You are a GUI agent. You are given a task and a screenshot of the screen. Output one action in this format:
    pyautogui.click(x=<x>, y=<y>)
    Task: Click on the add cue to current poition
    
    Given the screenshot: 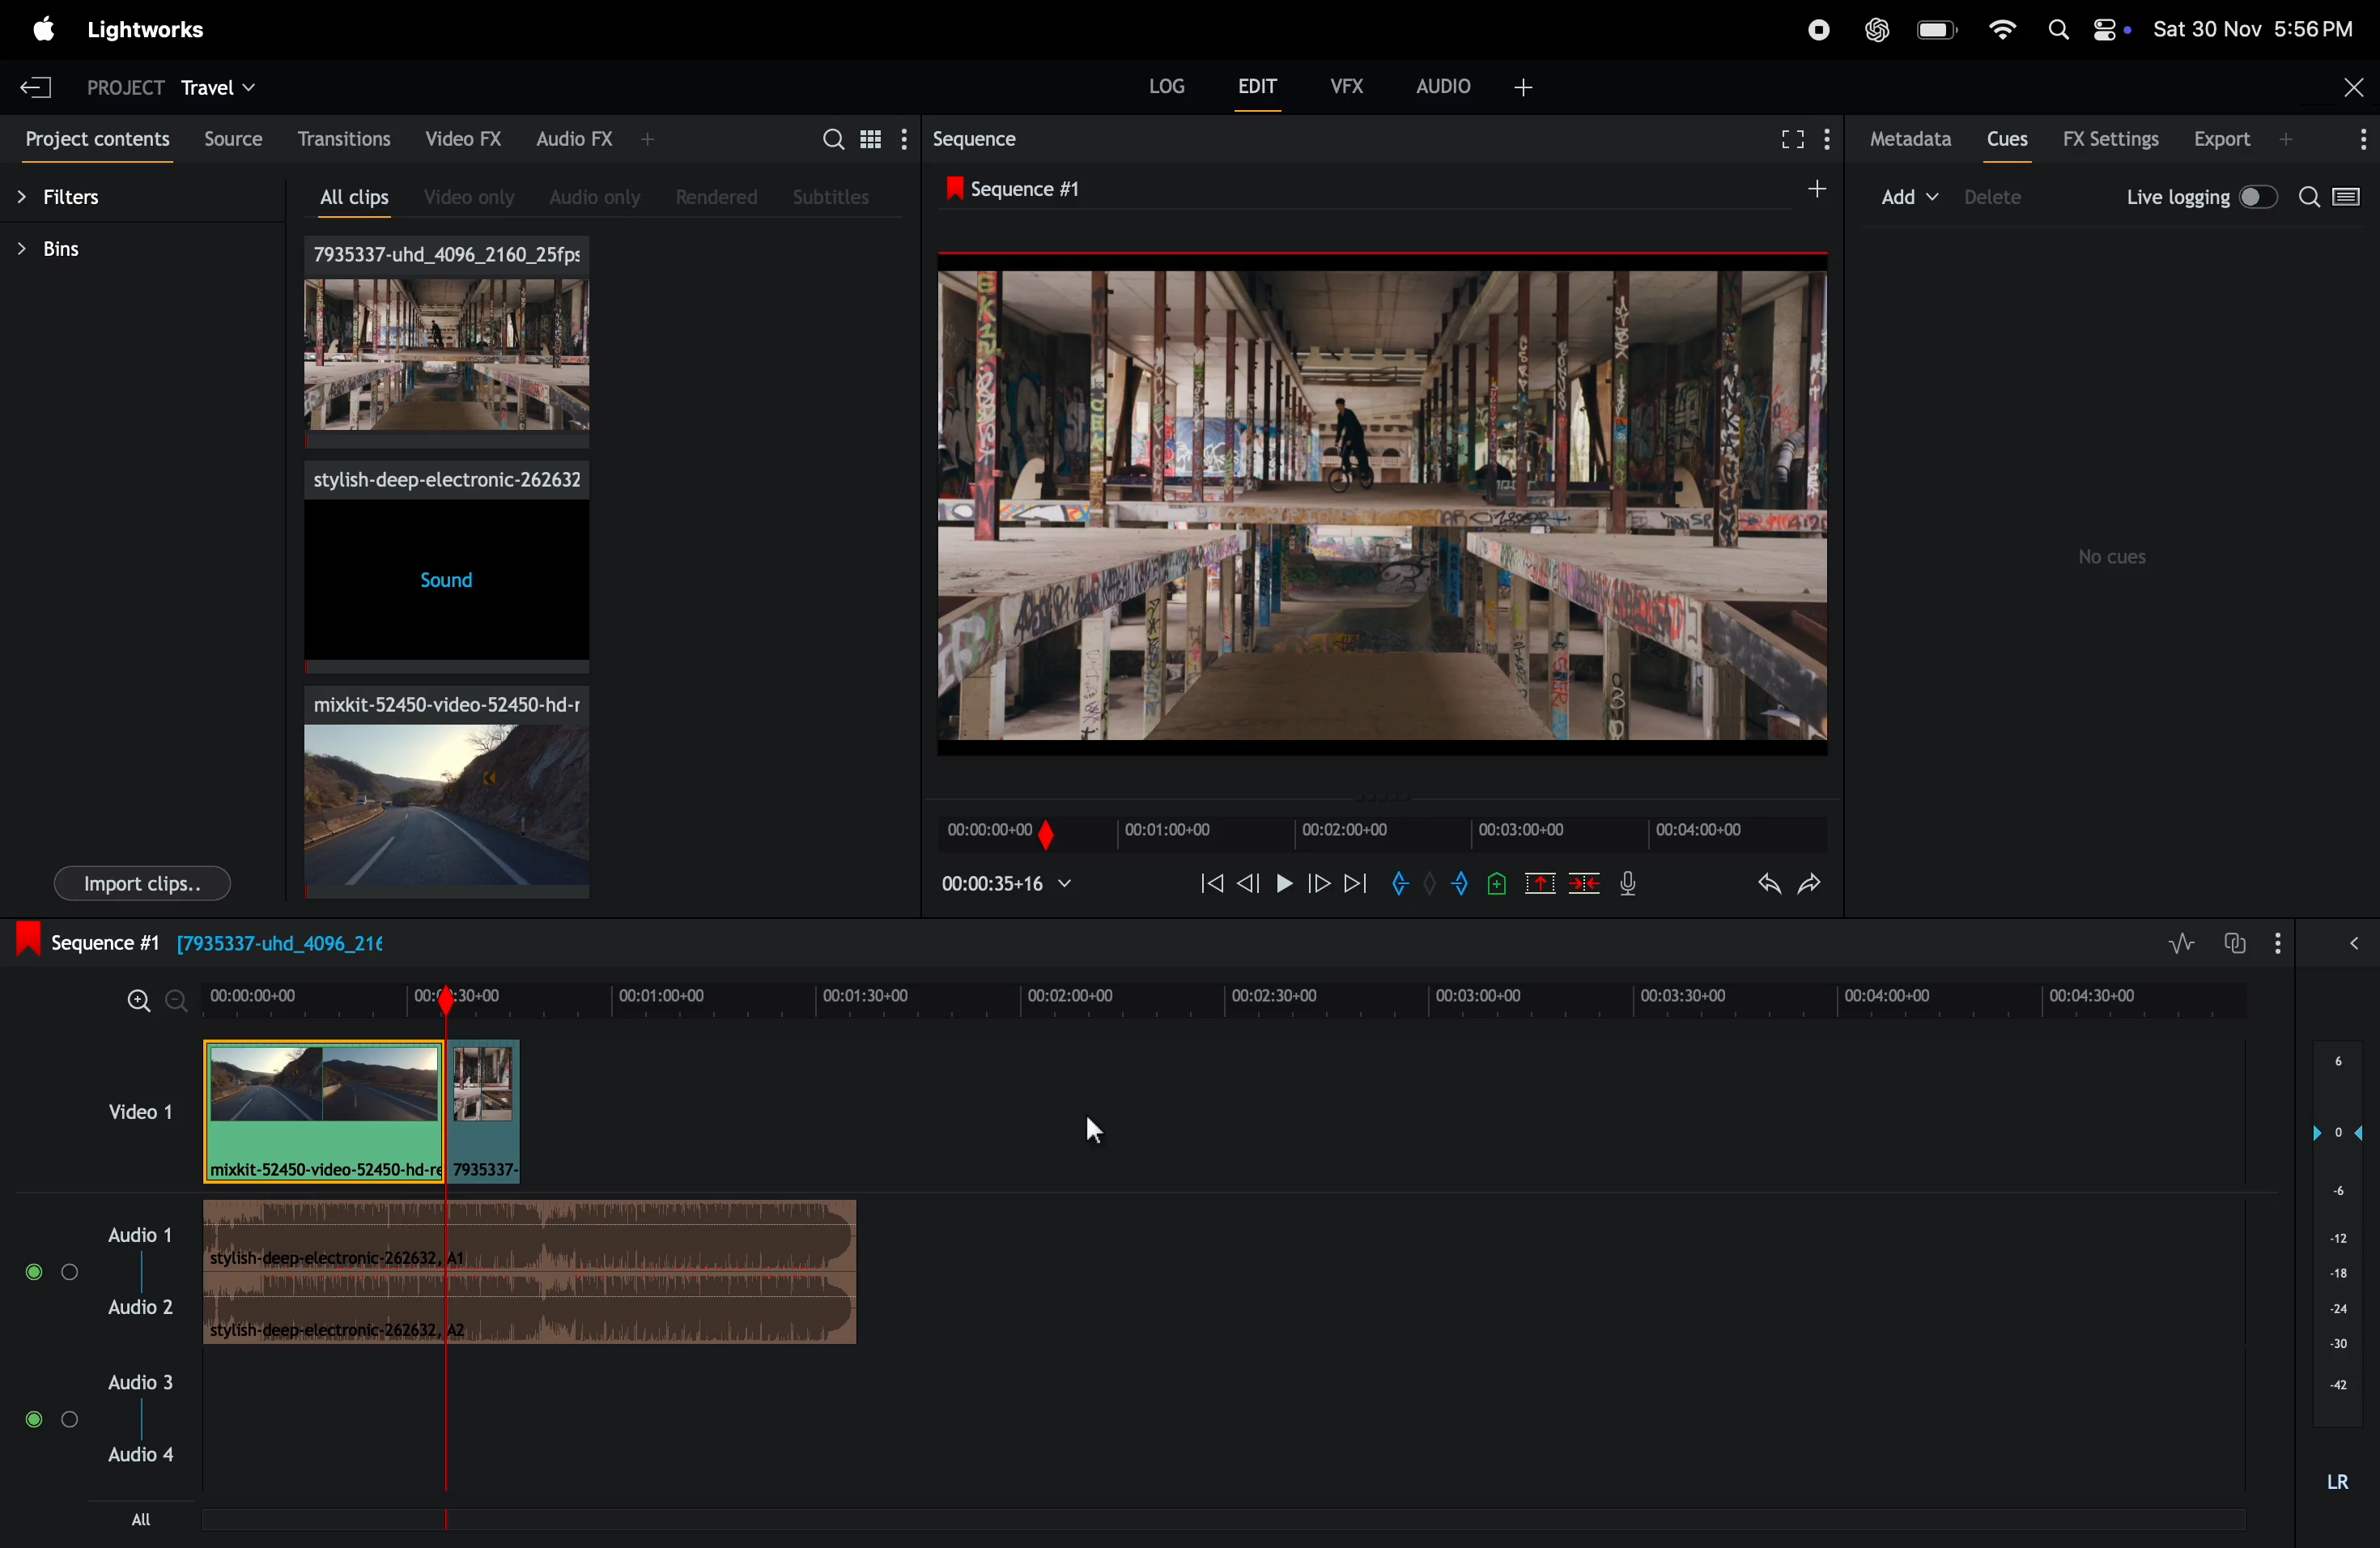 What is the action you would take?
    pyautogui.click(x=1497, y=883)
    